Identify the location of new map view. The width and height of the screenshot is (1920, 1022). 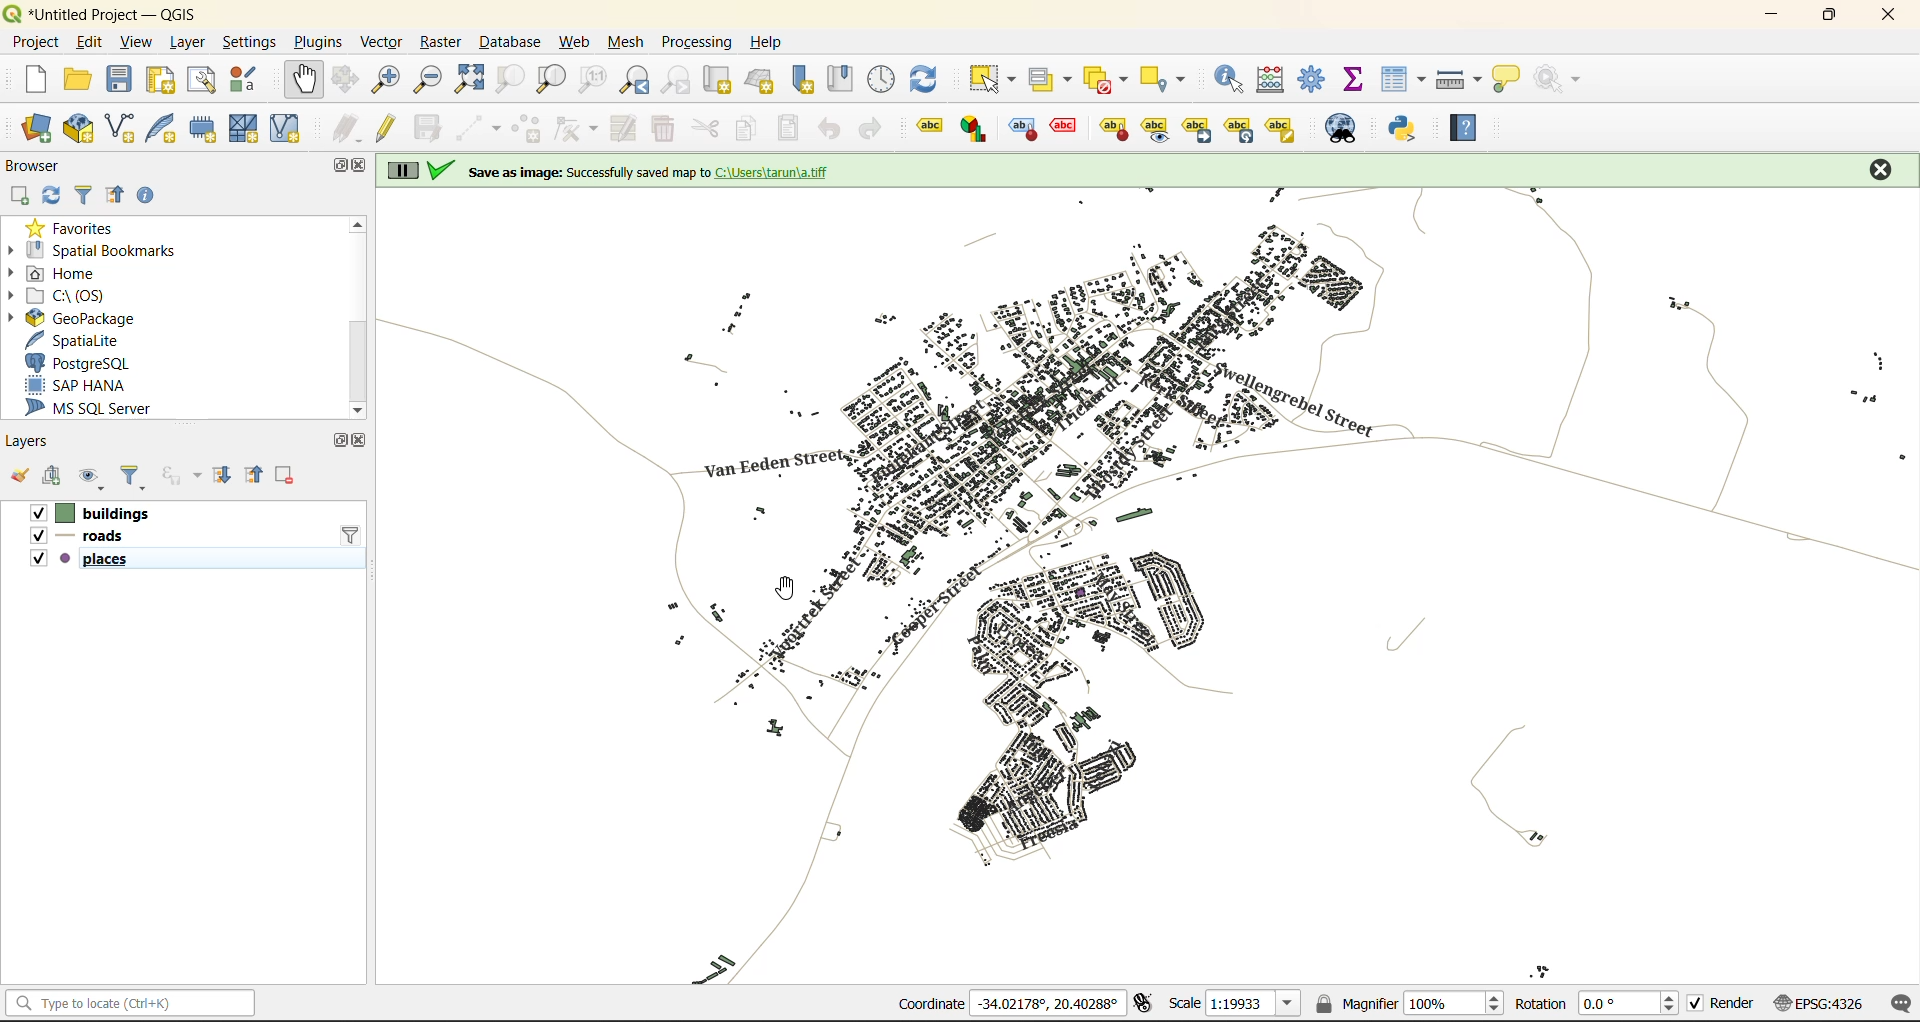
(715, 79).